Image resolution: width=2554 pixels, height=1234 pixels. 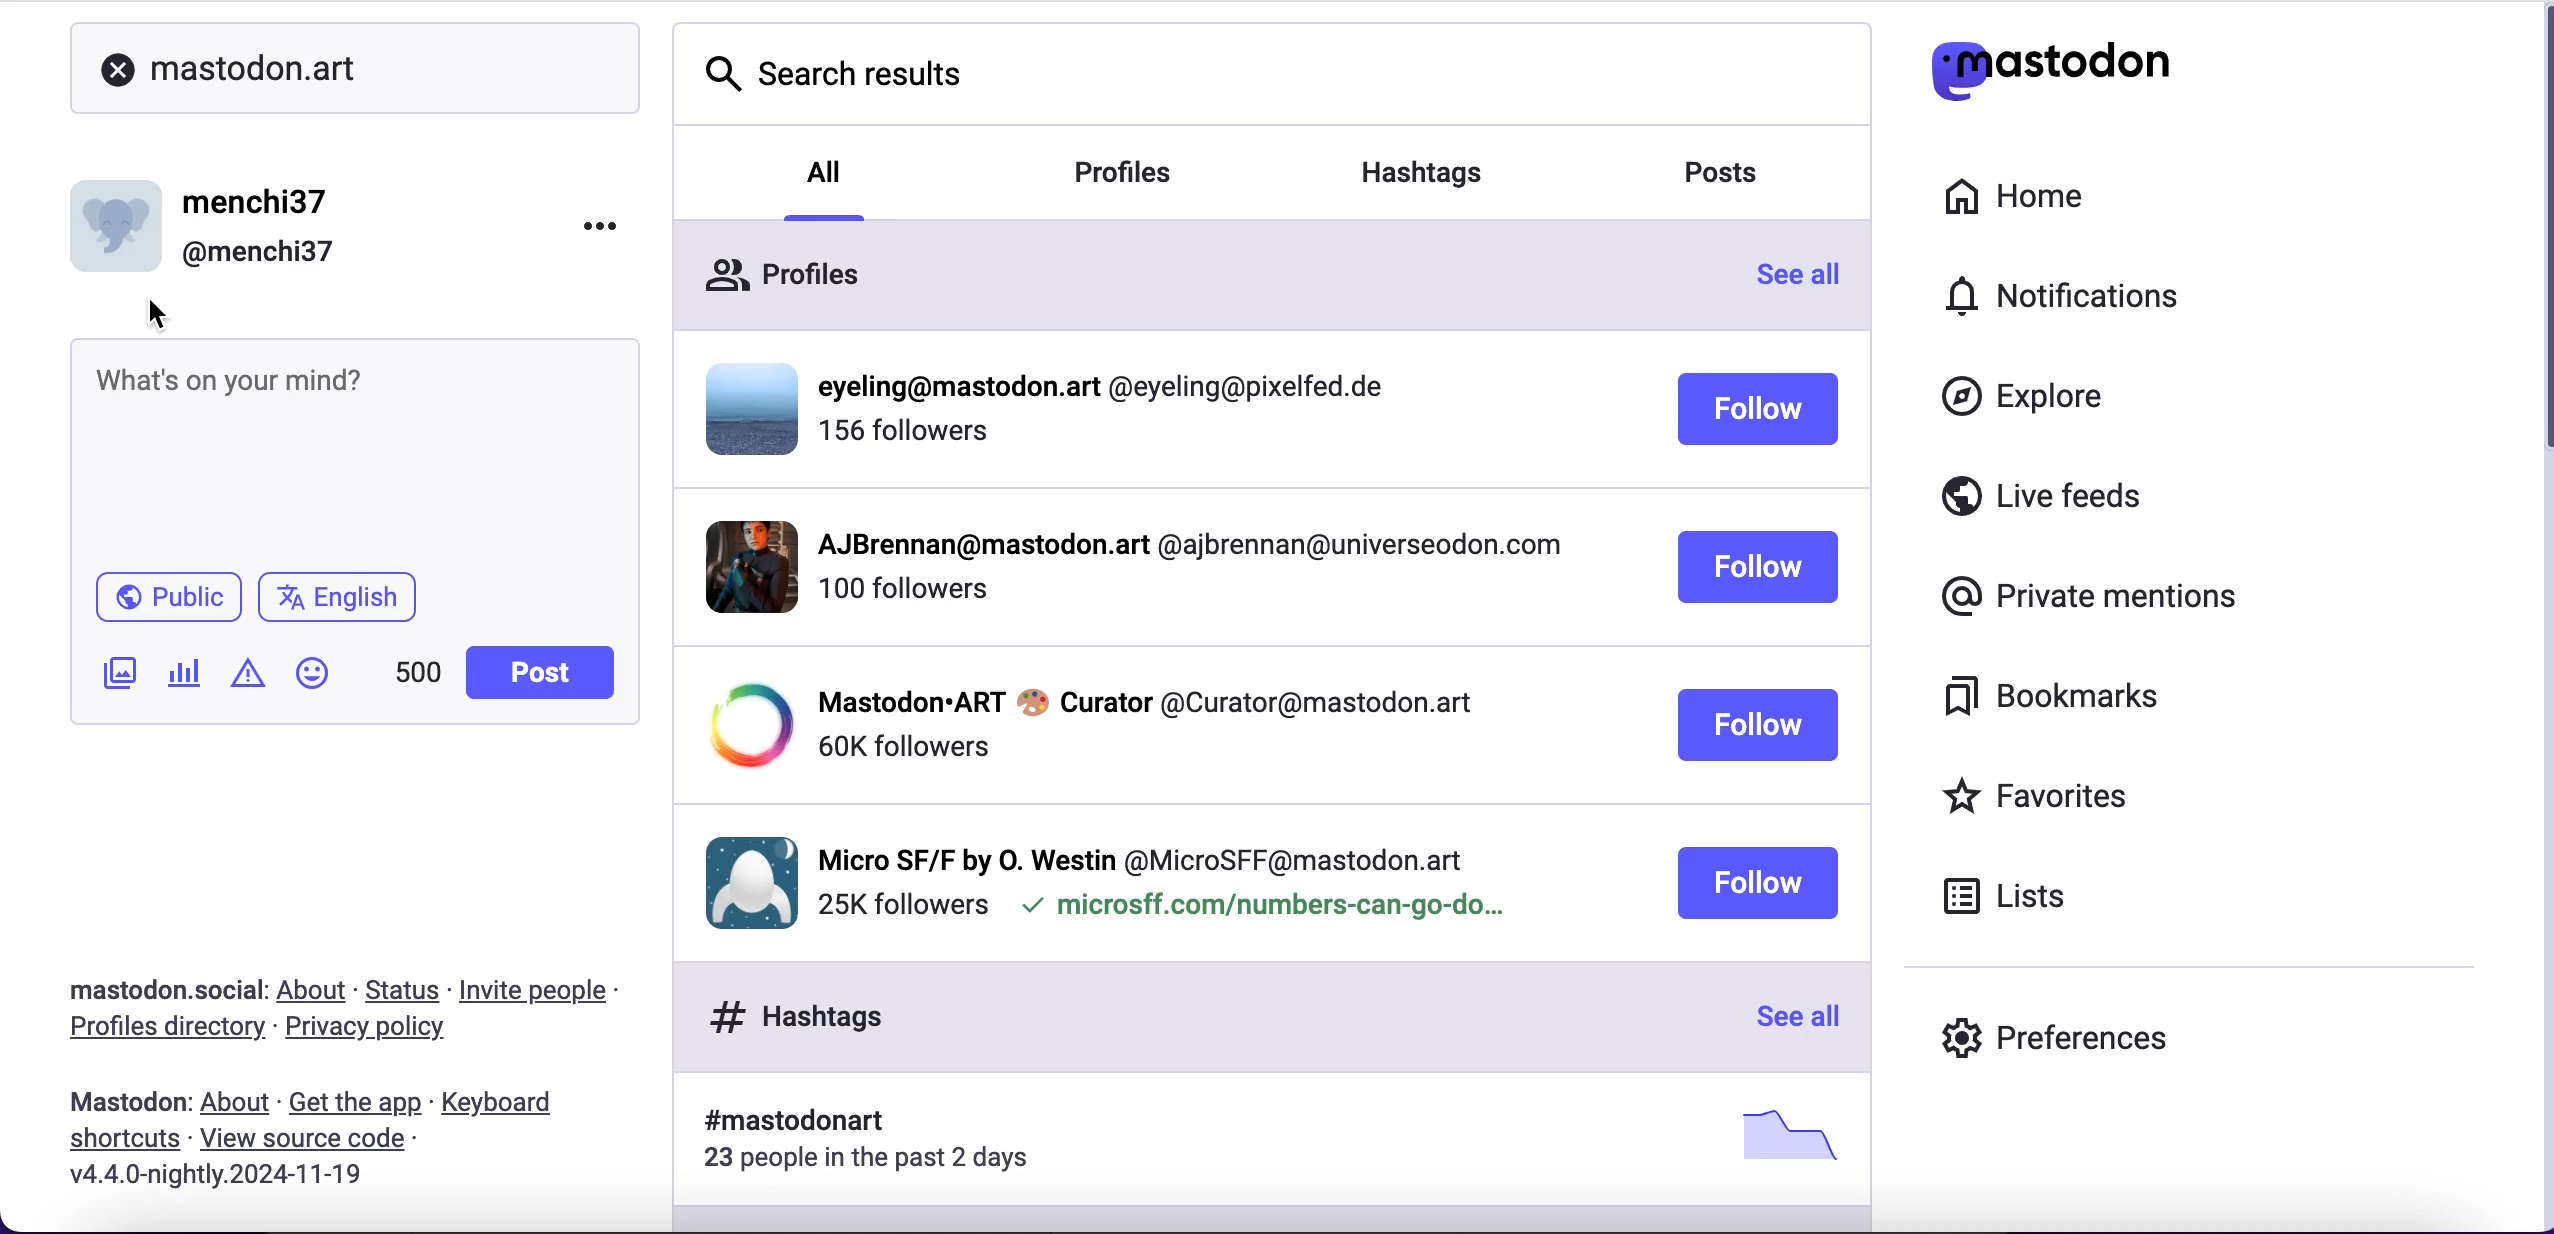 What do you see at coordinates (125, 1105) in the screenshot?
I see `mastodon` at bounding box center [125, 1105].